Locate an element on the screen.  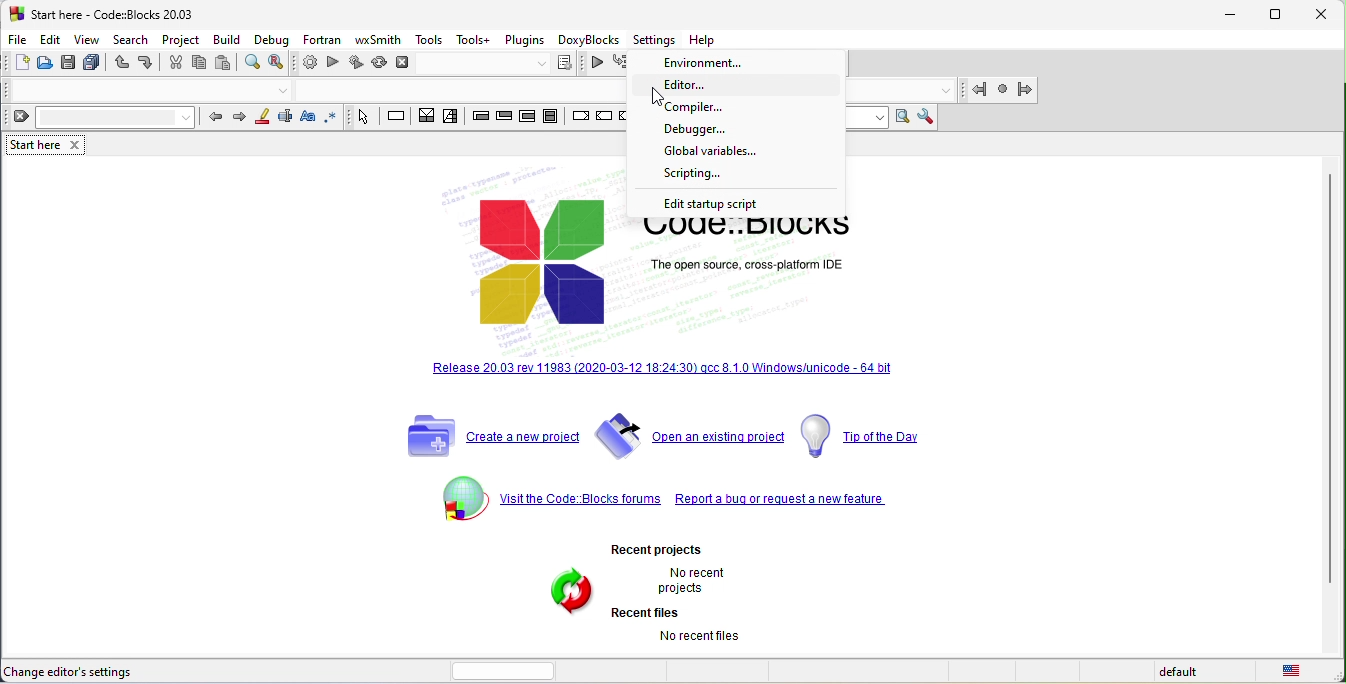
run is located at coordinates (337, 65).